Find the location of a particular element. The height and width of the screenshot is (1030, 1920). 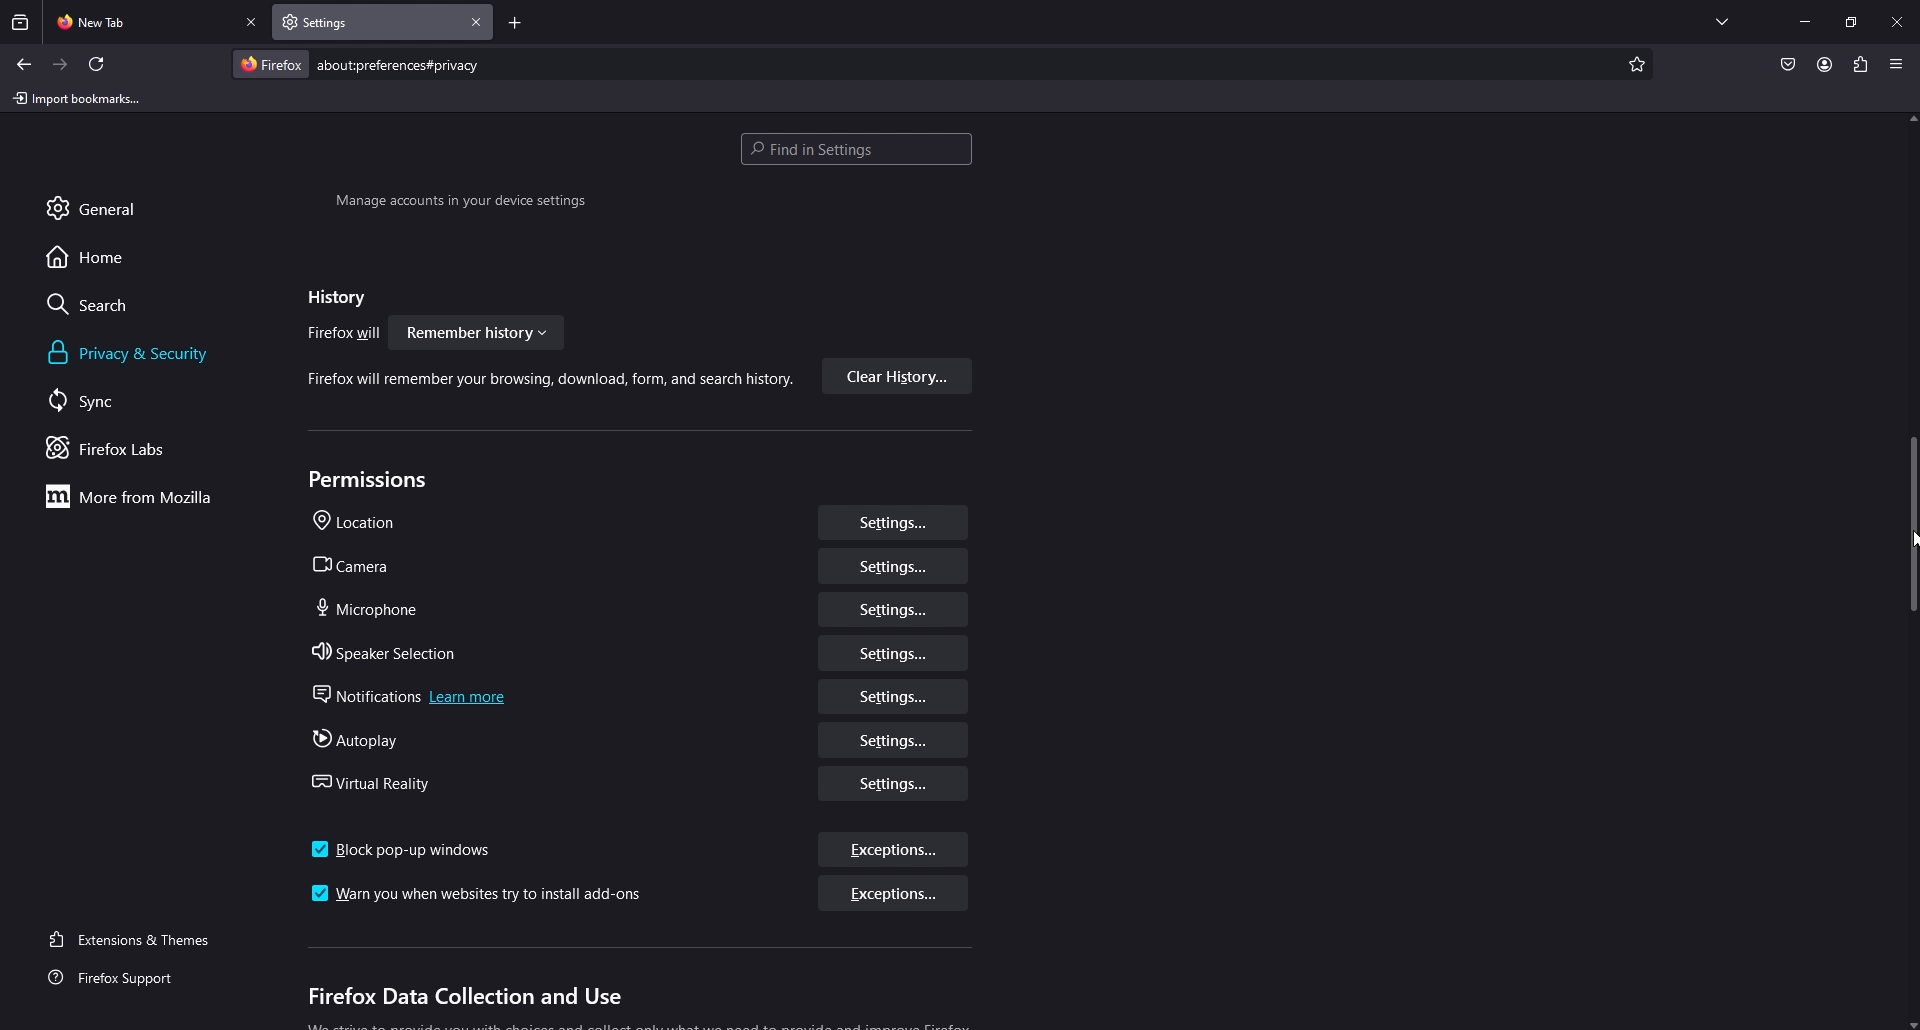

recent browsing is located at coordinates (22, 22).